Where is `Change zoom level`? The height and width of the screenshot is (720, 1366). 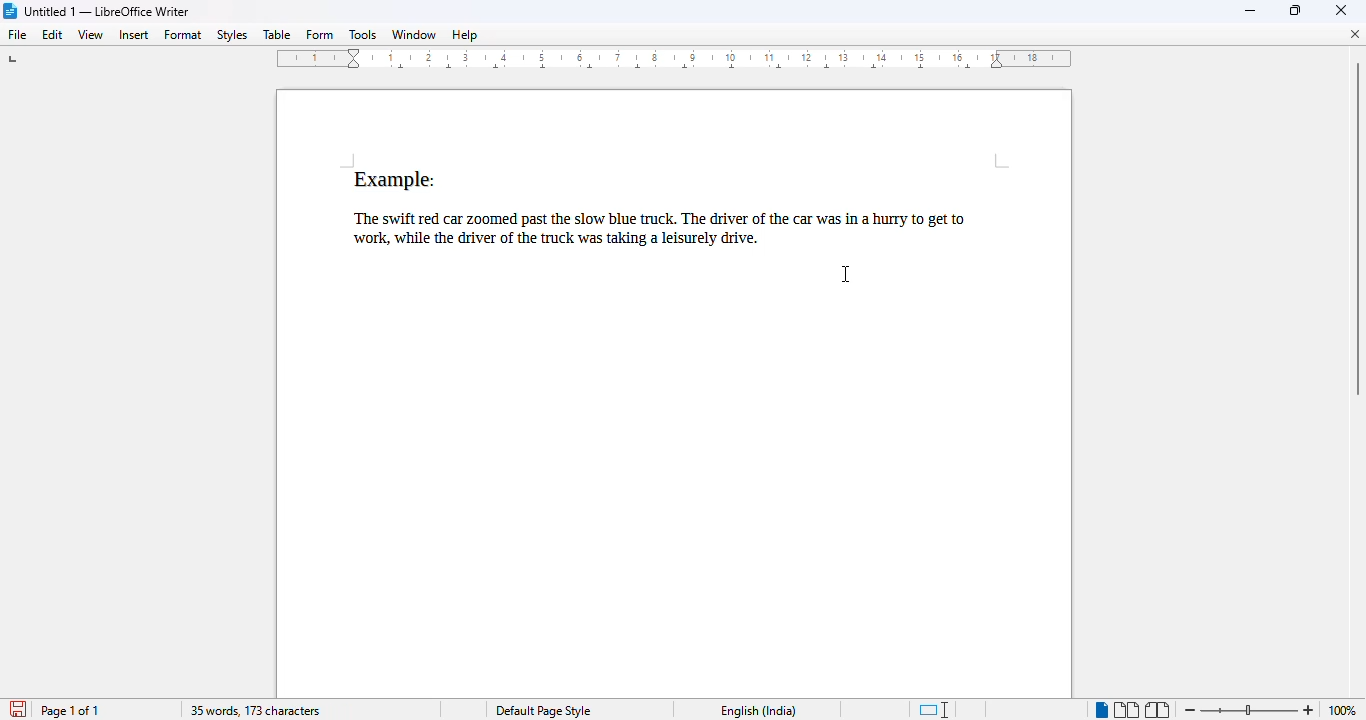 Change zoom level is located at coordinates (1249, 709).